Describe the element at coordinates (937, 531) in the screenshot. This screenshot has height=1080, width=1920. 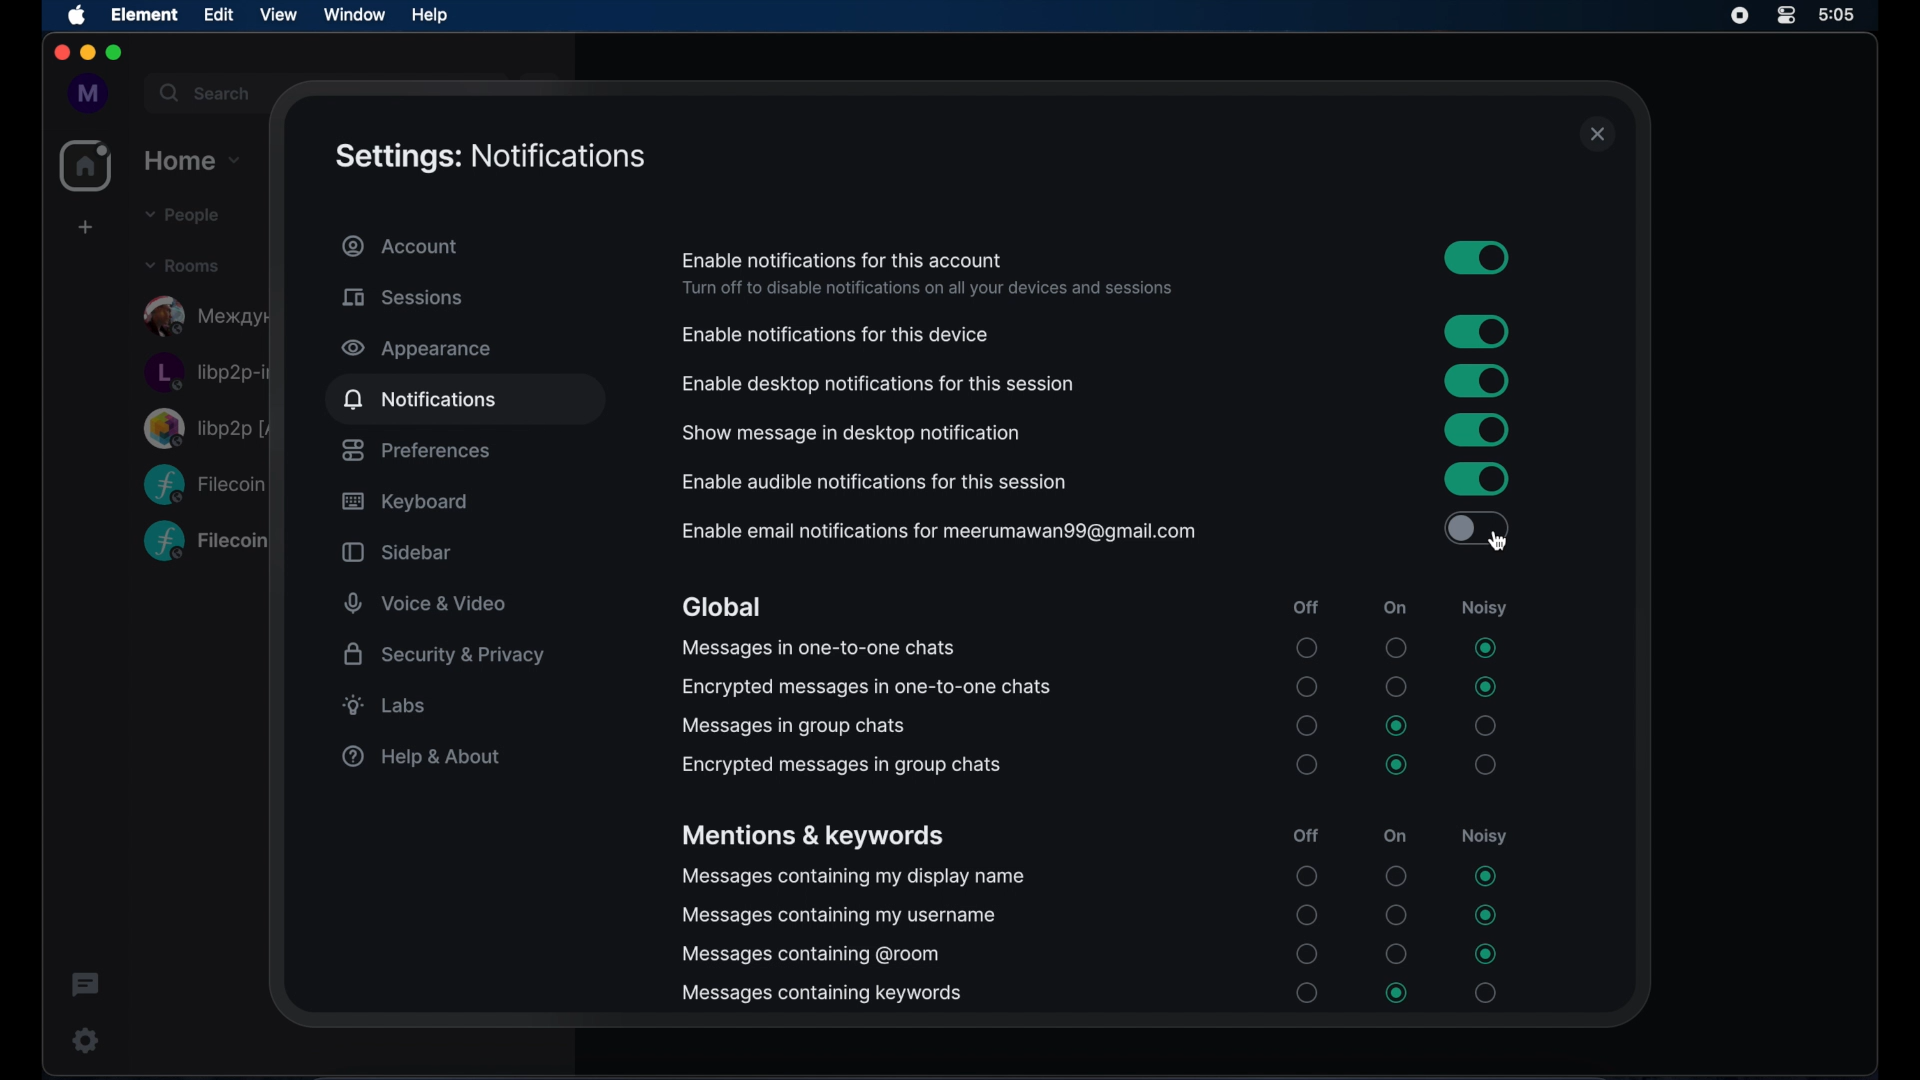
I see `enable email notifications for meerumawan99@gmail.com` at that location.